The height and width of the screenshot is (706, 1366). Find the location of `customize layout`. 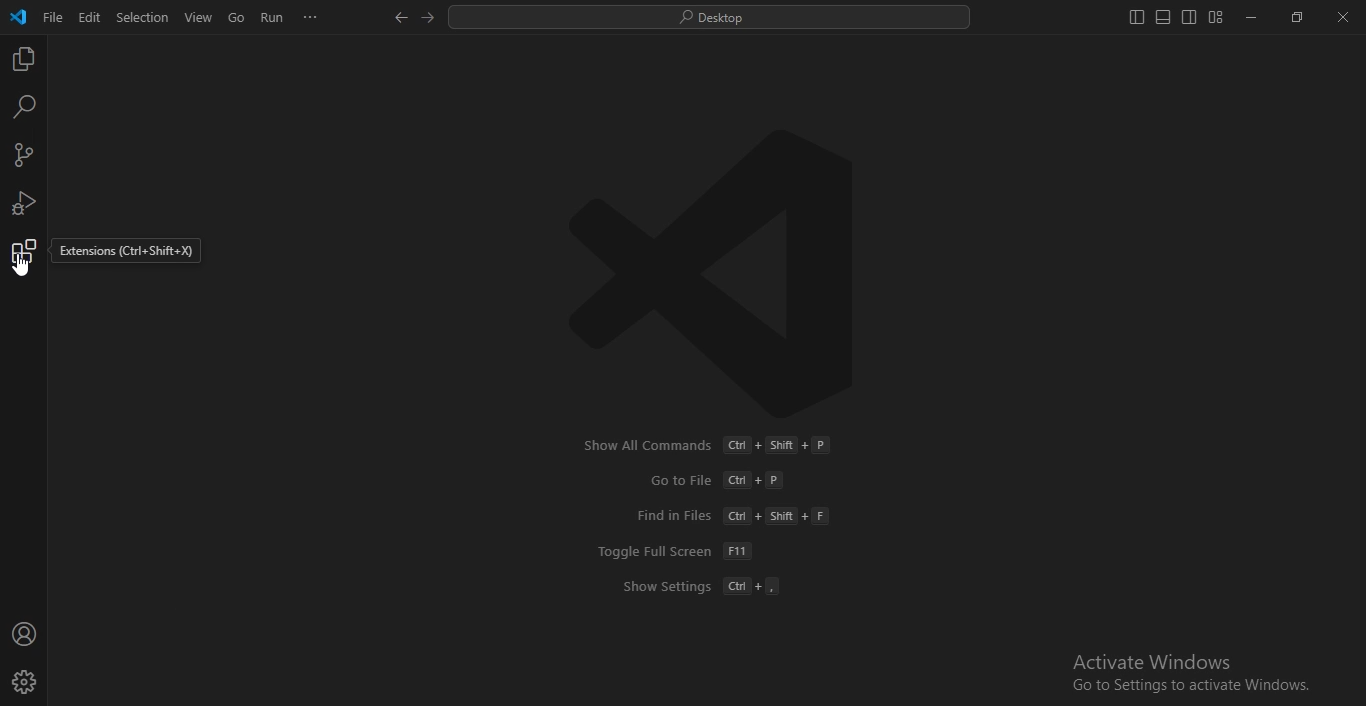

customize layout is located at coordinates (1216, 21).